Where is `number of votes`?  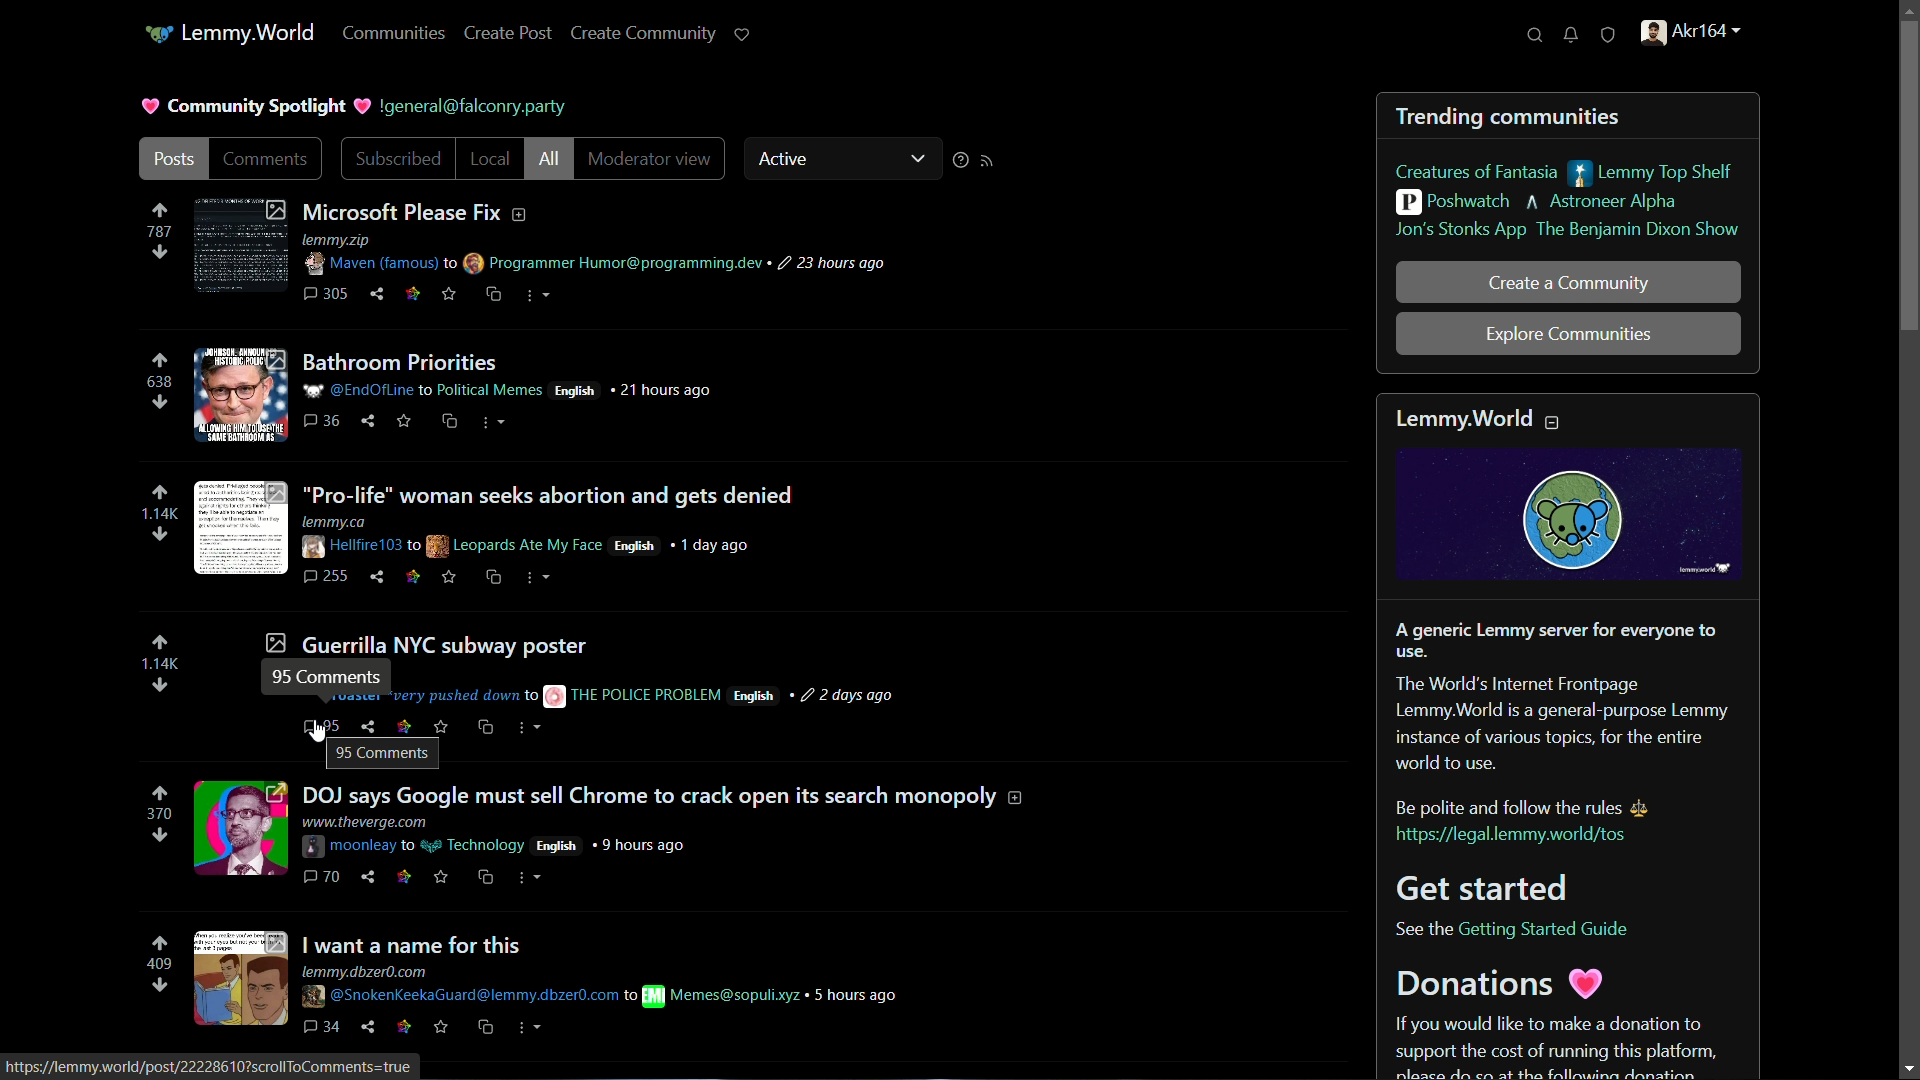 number of votes is located at coordinates (159, 965).